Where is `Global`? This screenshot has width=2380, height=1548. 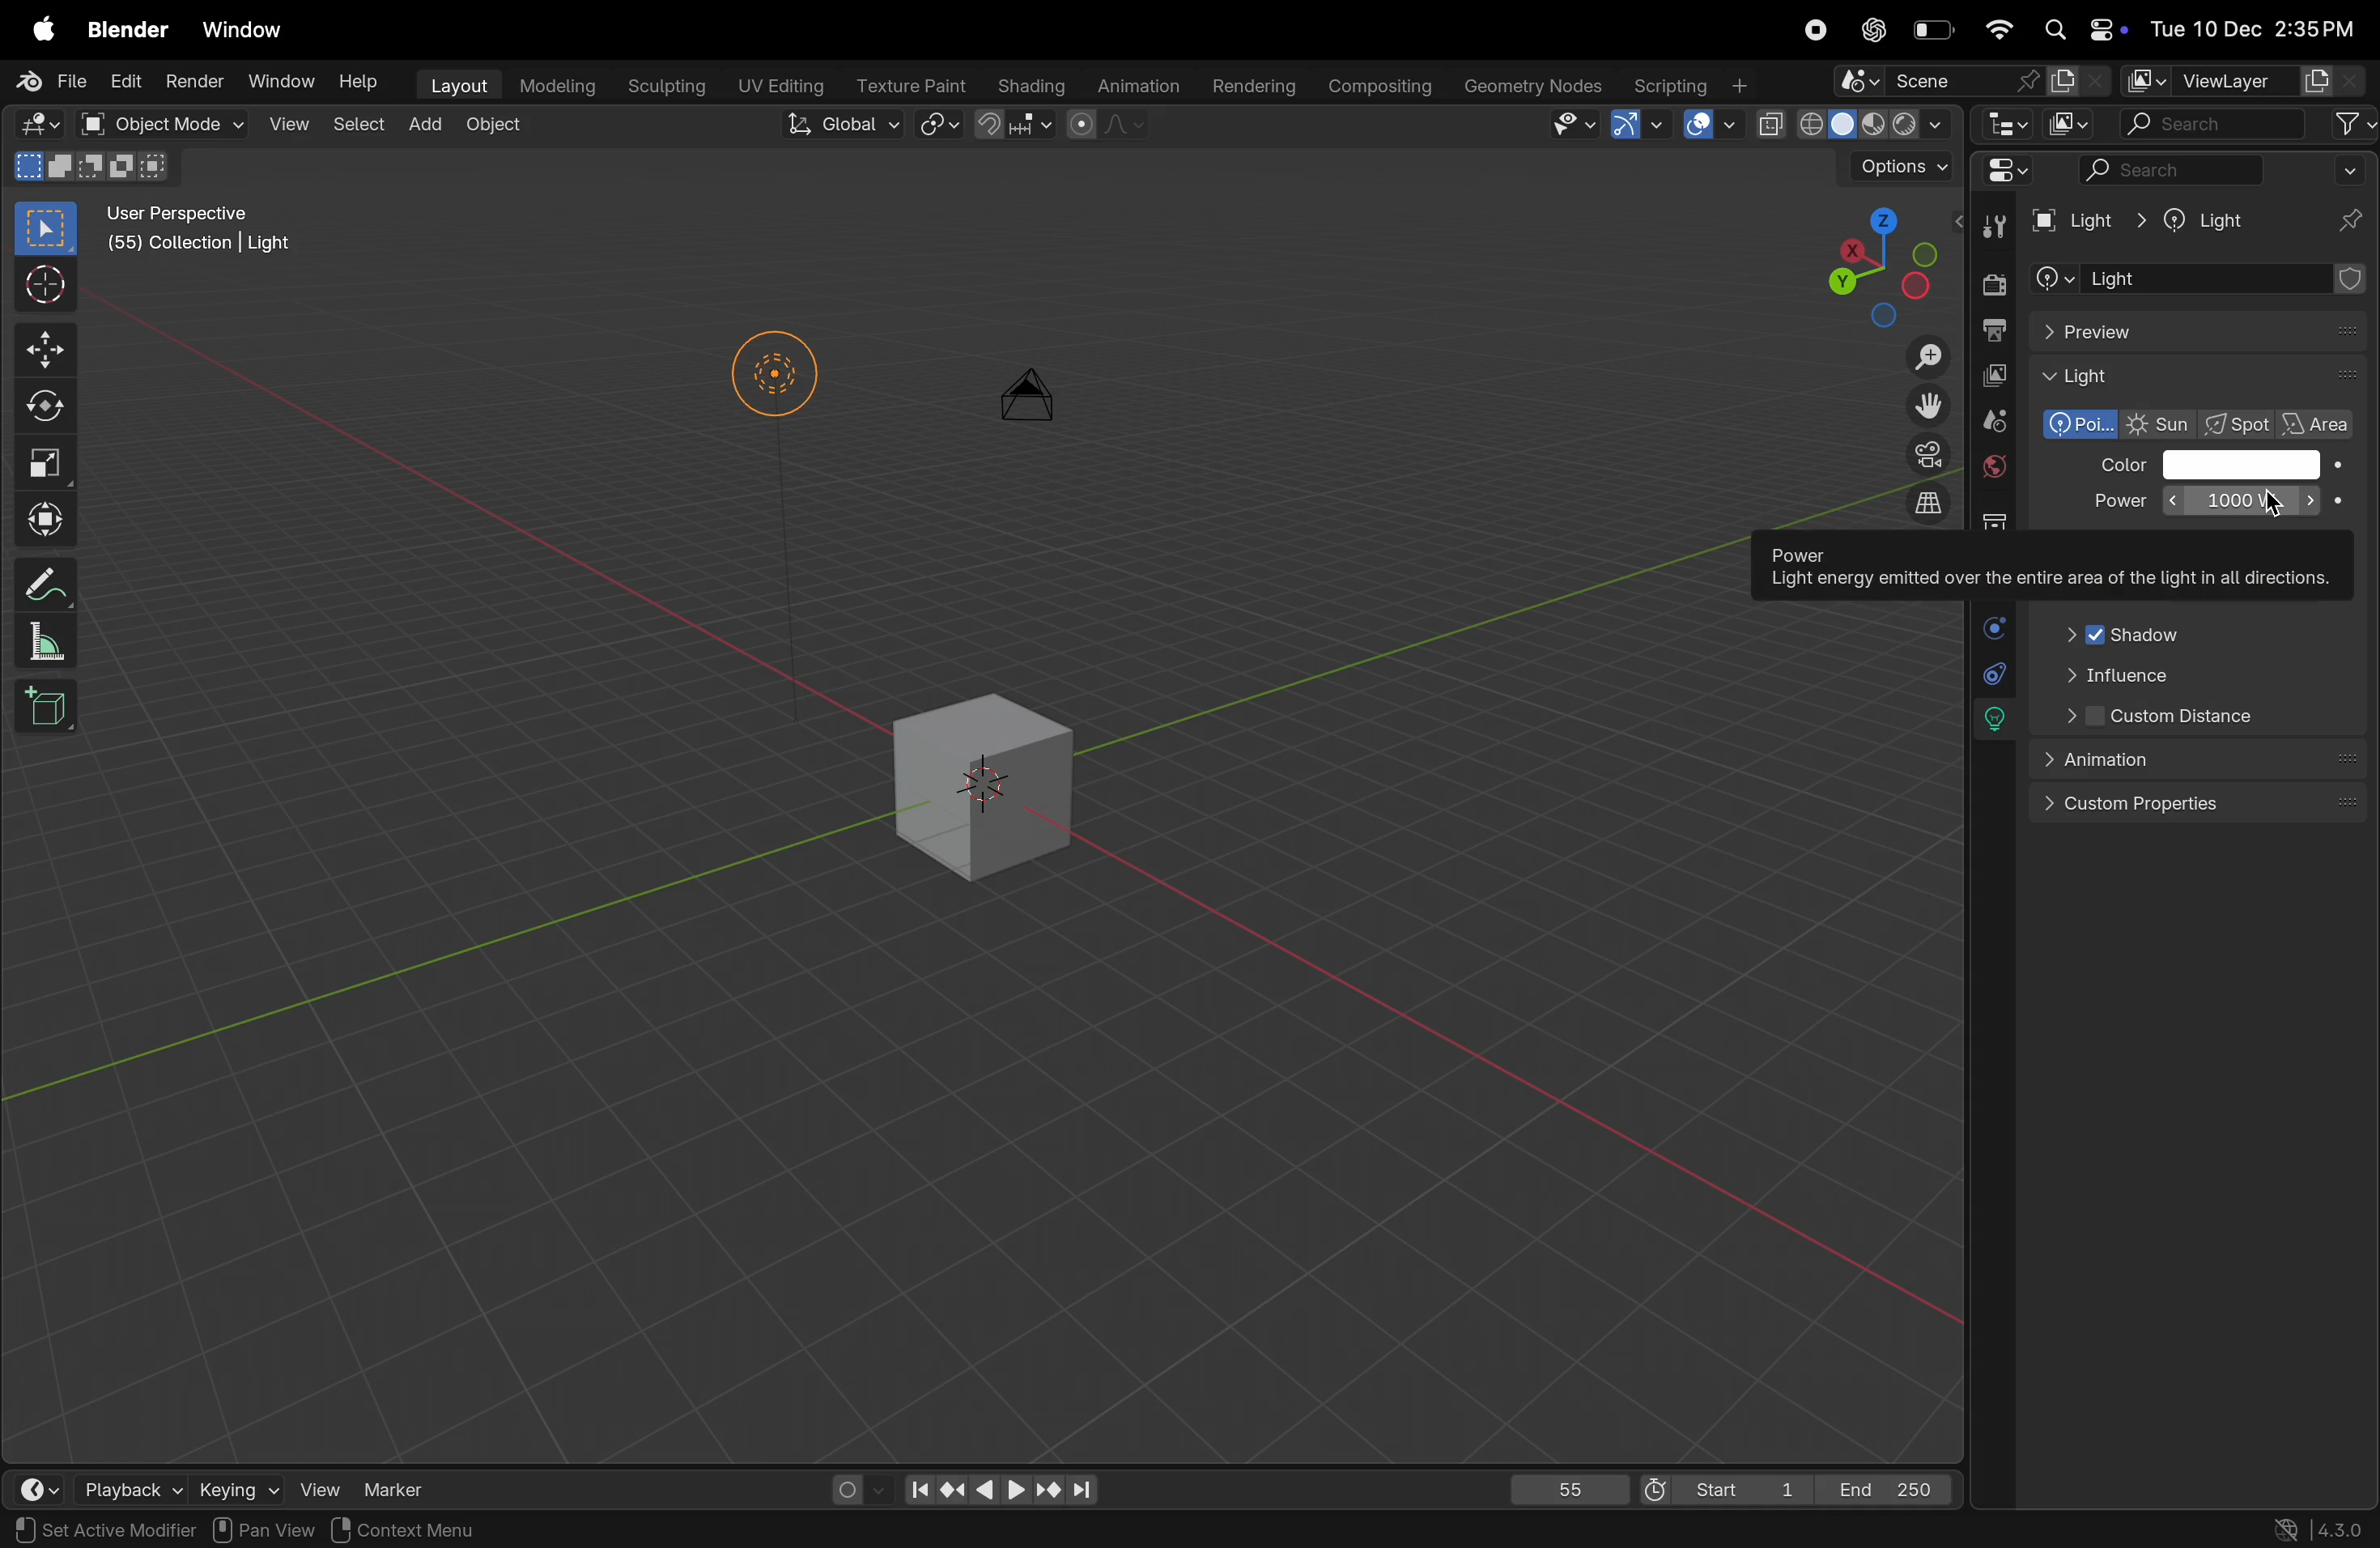 Global is located at coordinates (841, 128).